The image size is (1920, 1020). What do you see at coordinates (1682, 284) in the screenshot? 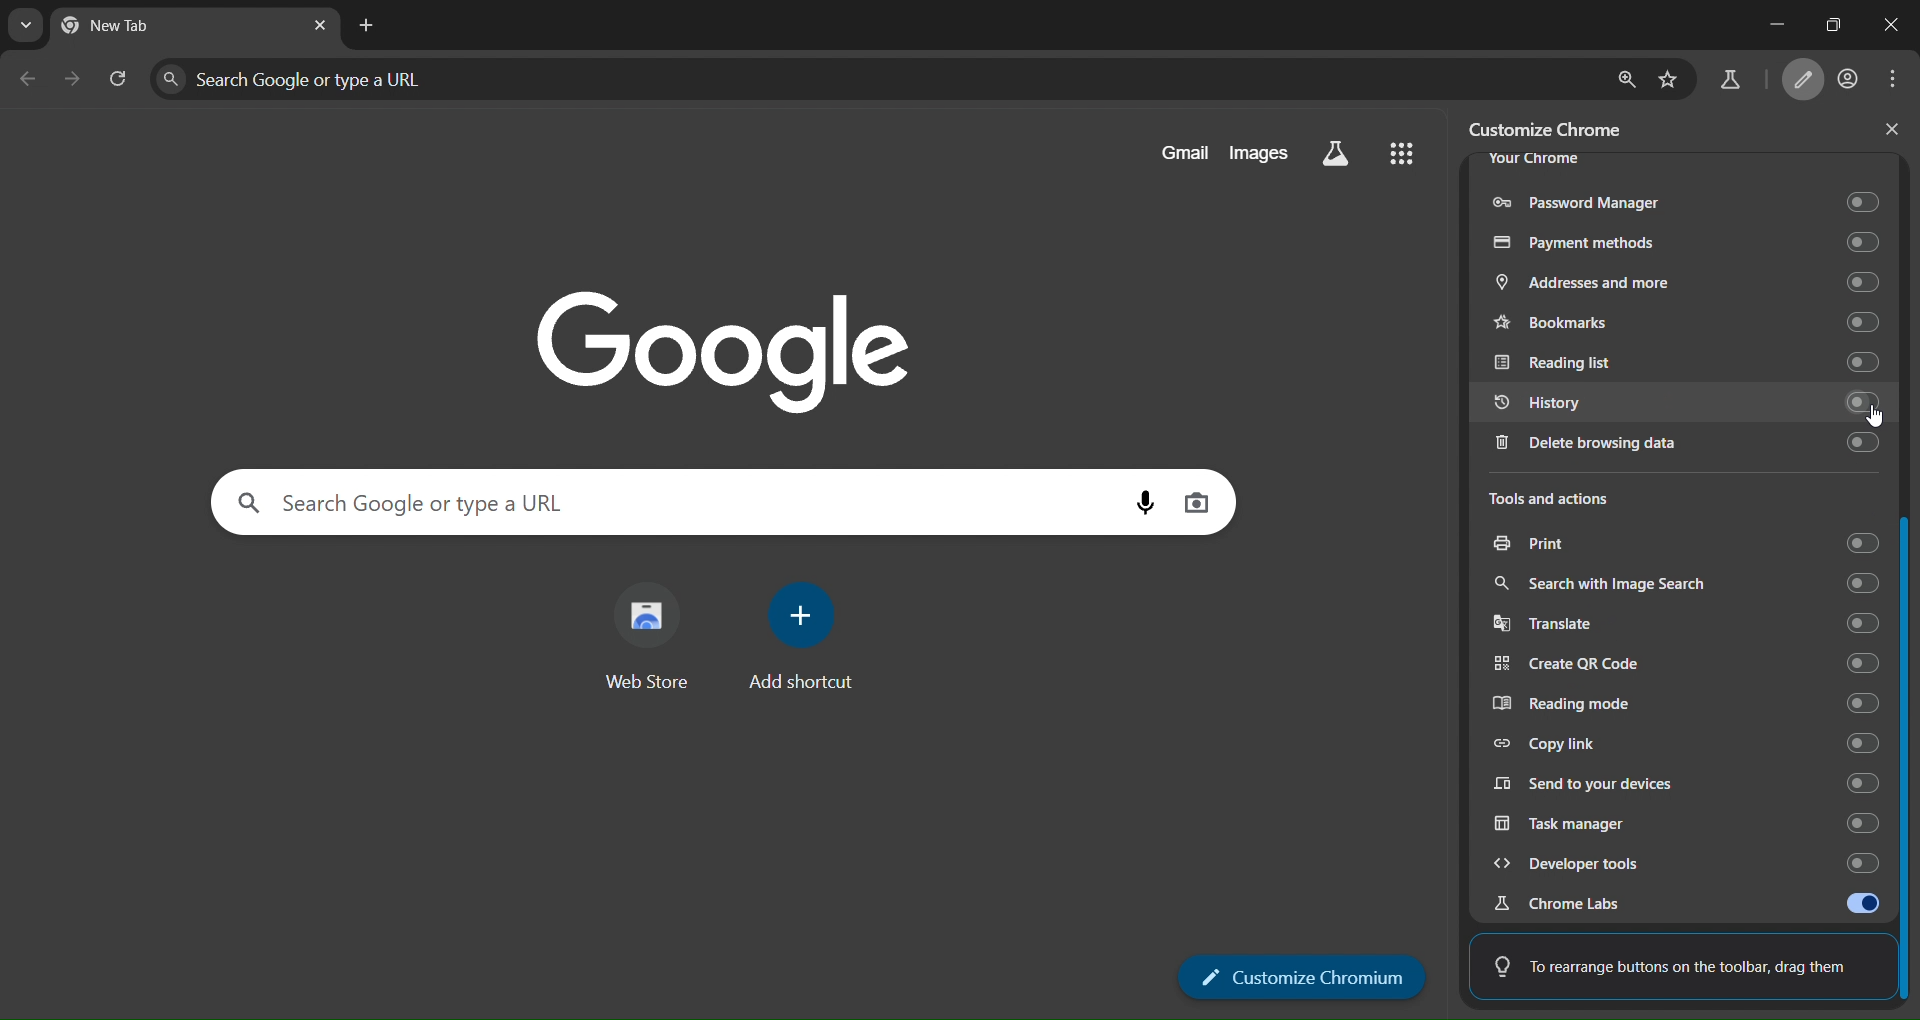
I see `addresses and more` at bounding box center [1682, 284].